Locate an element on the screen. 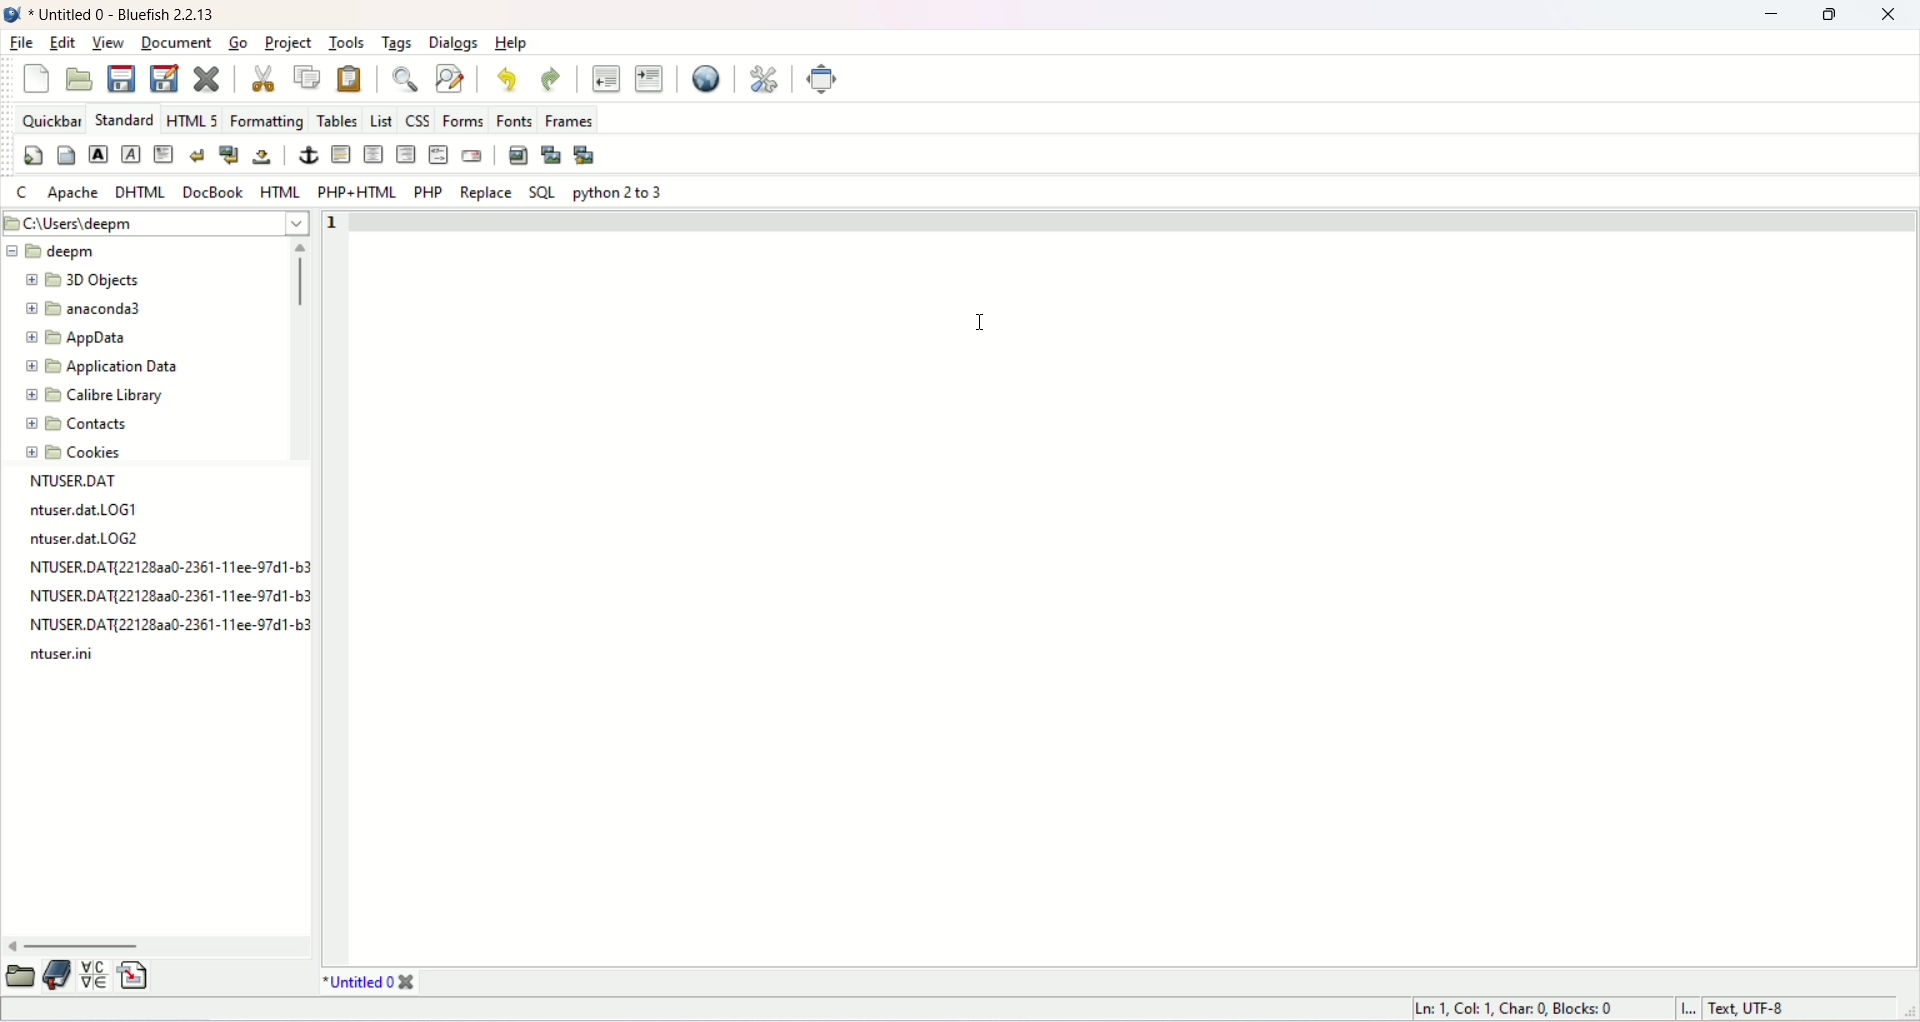 The width and height of the screenshot is (1920, 1022). SQL is located at coordinates (542, 198).